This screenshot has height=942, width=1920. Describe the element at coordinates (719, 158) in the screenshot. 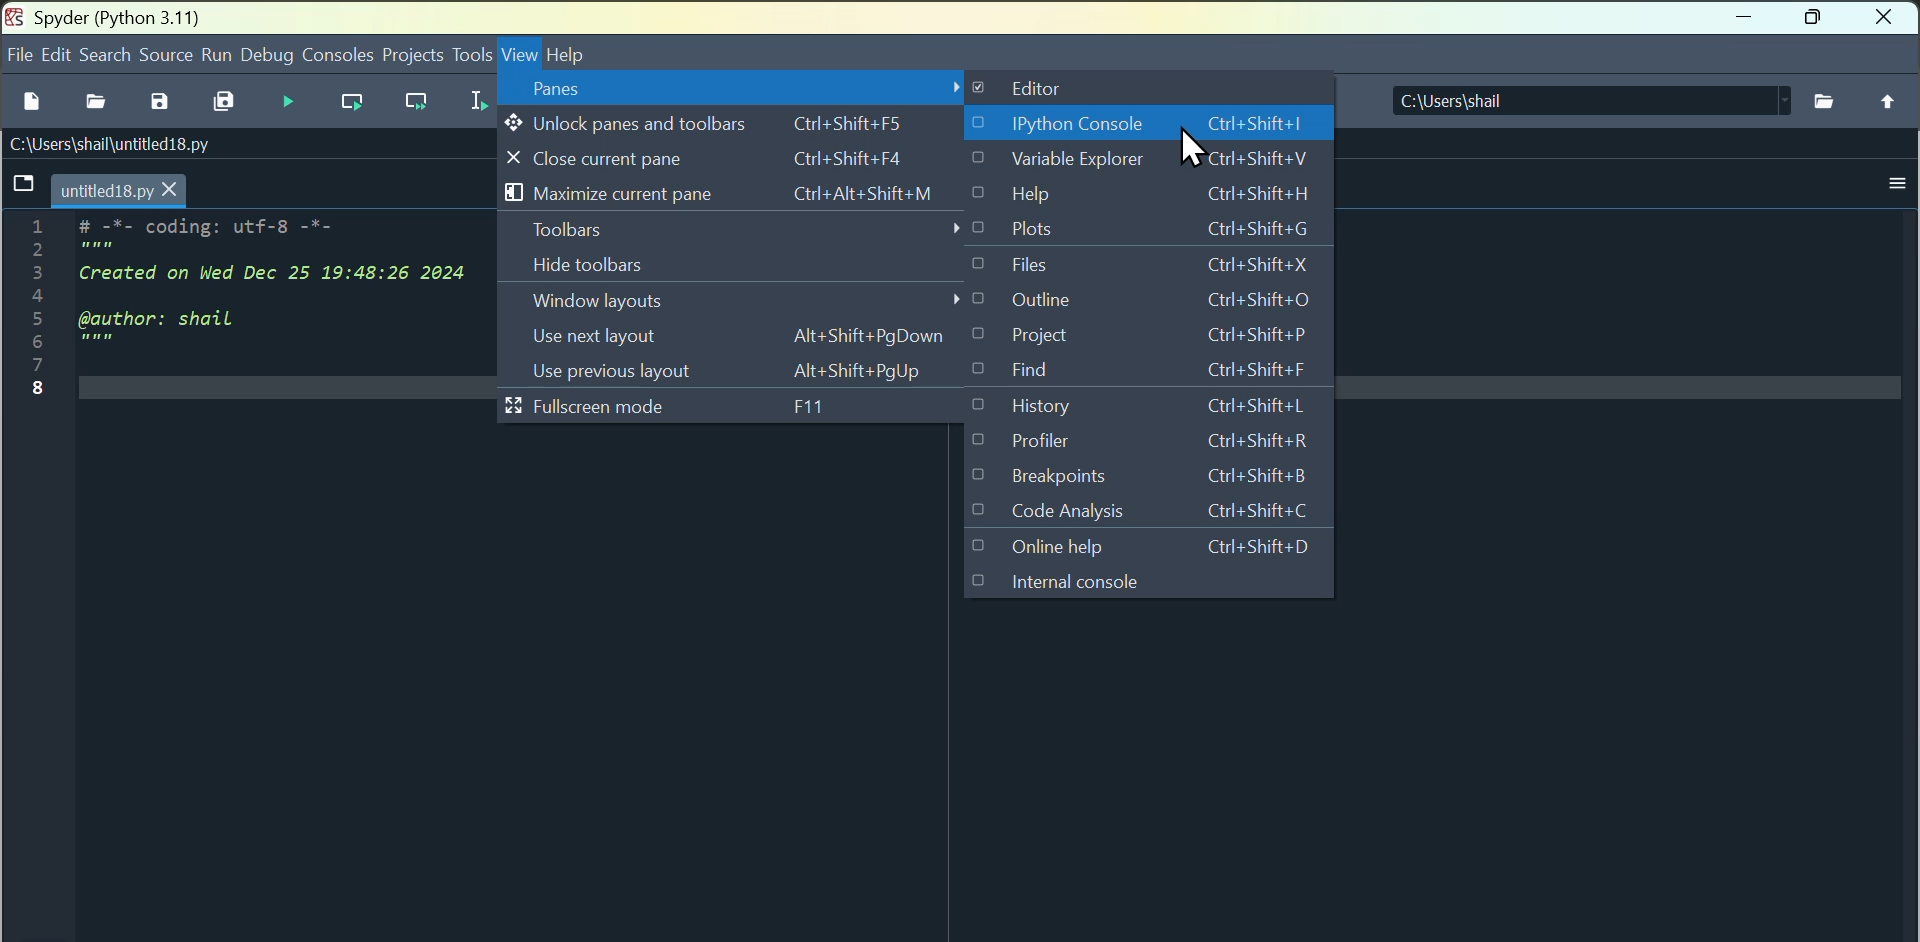

I see `close current panes` at that location.